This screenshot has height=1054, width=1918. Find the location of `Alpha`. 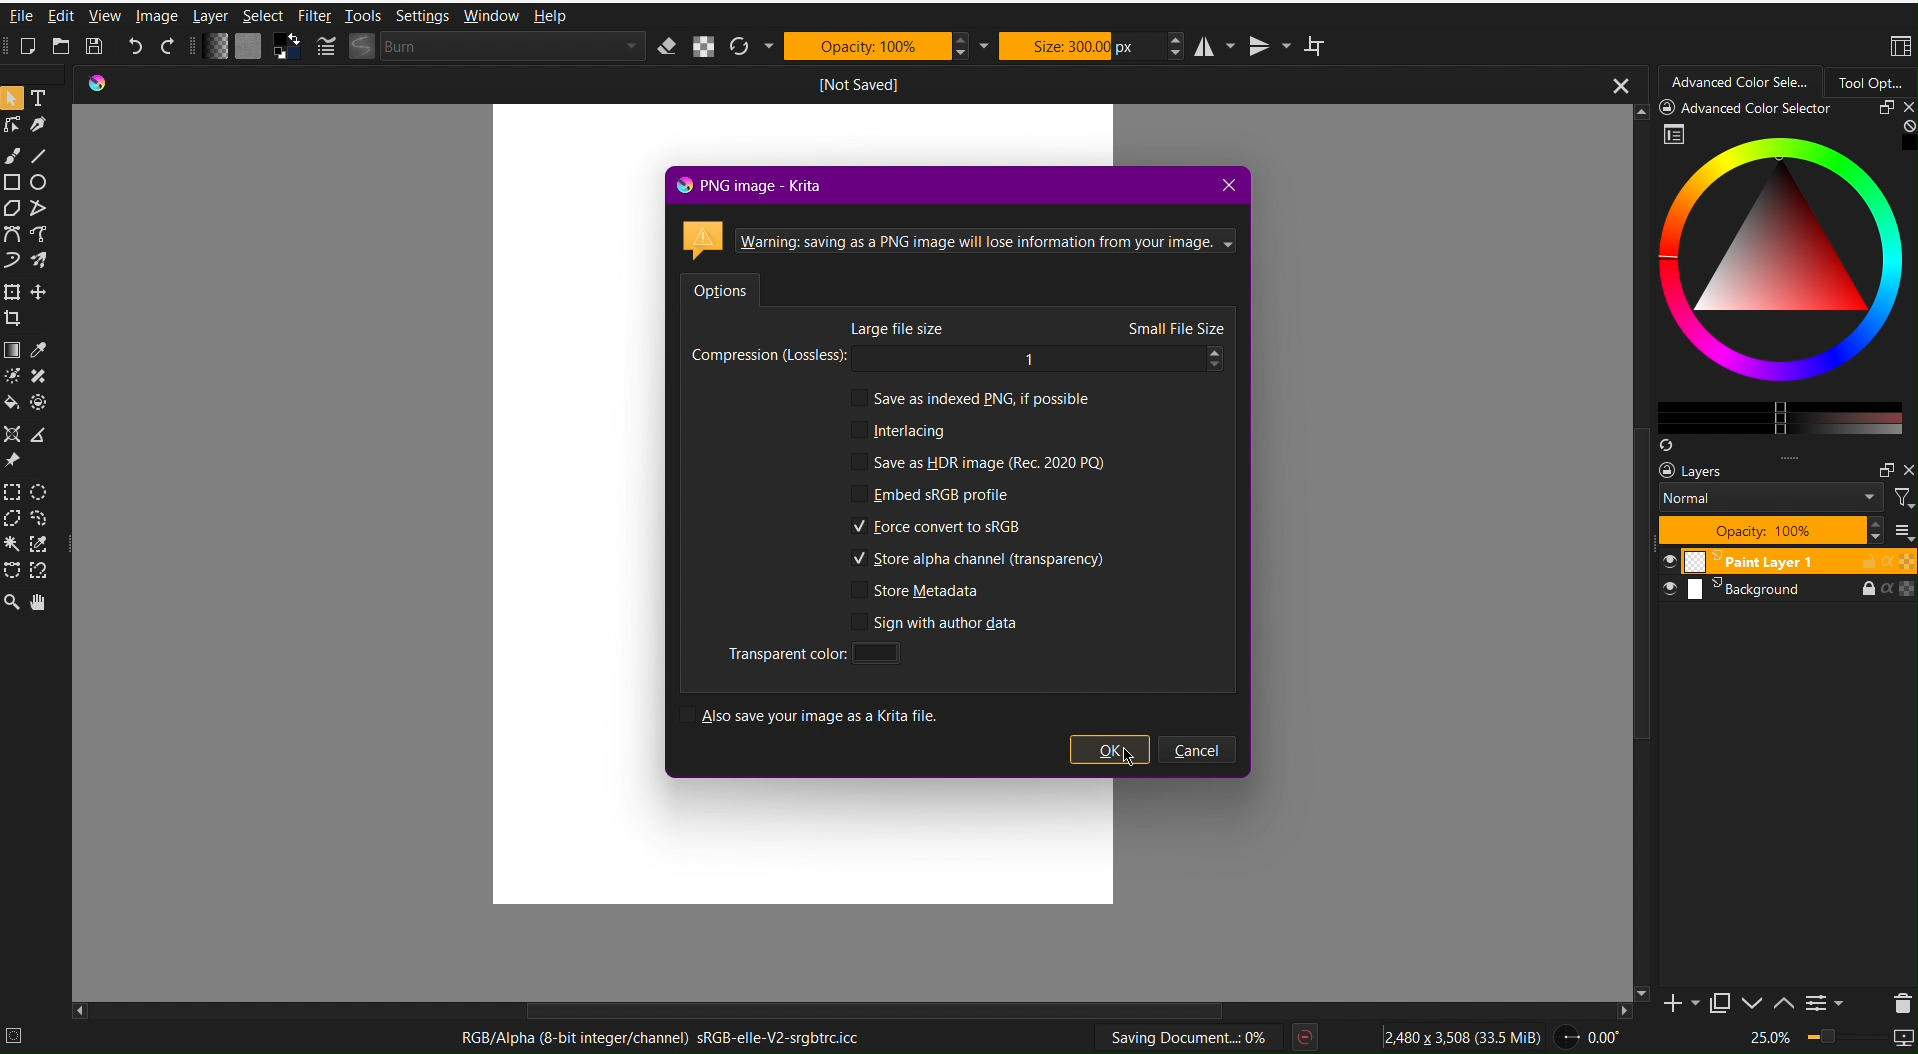

Alpha is located at coordinates (704, 45).